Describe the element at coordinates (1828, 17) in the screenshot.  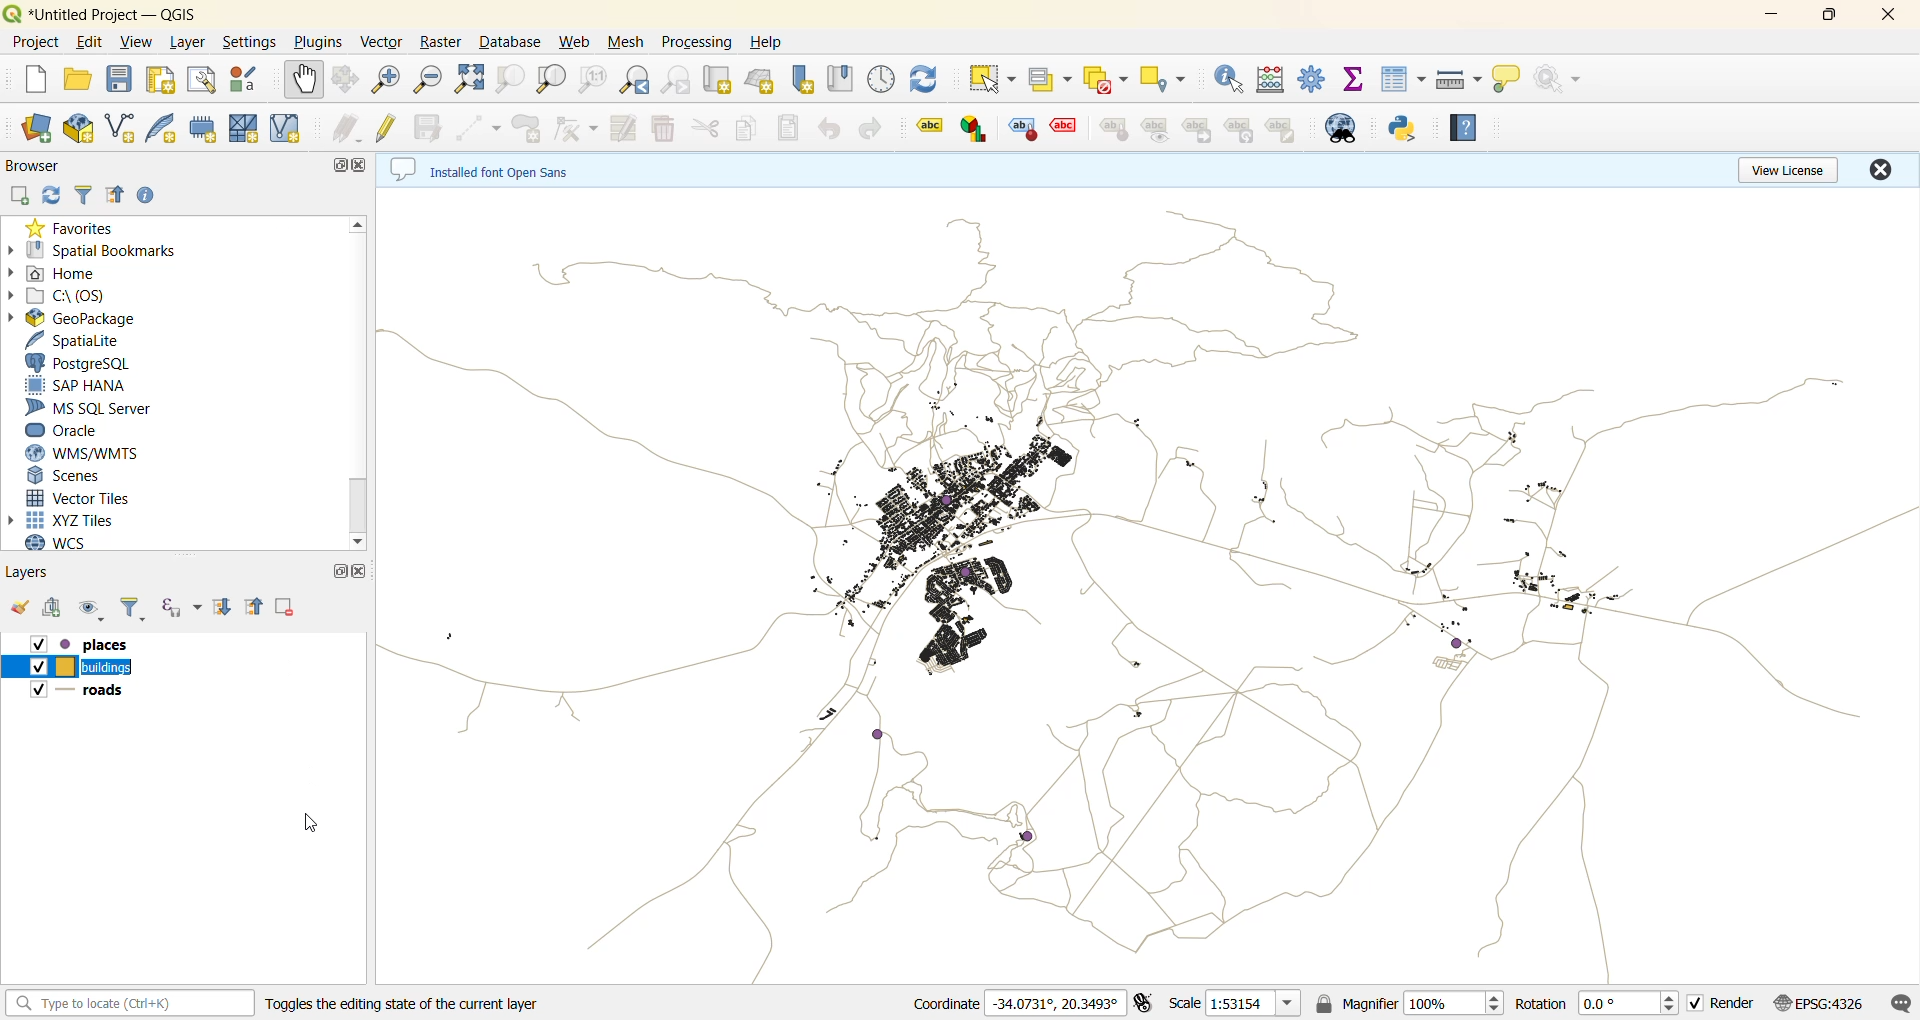
I see `maximize` at that location.